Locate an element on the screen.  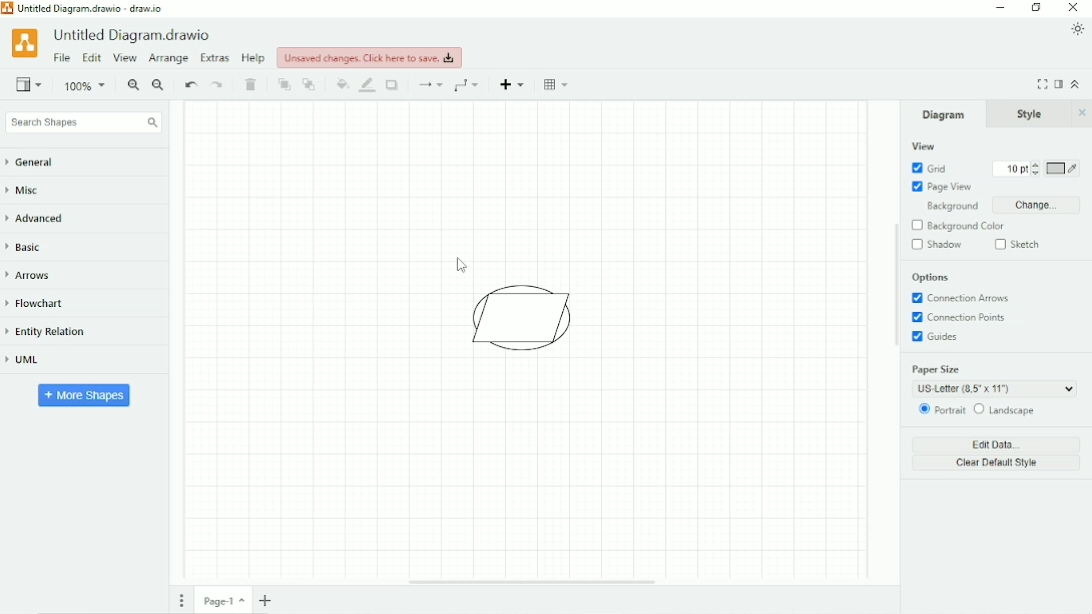
Logo is located at coordinates (24, 42).